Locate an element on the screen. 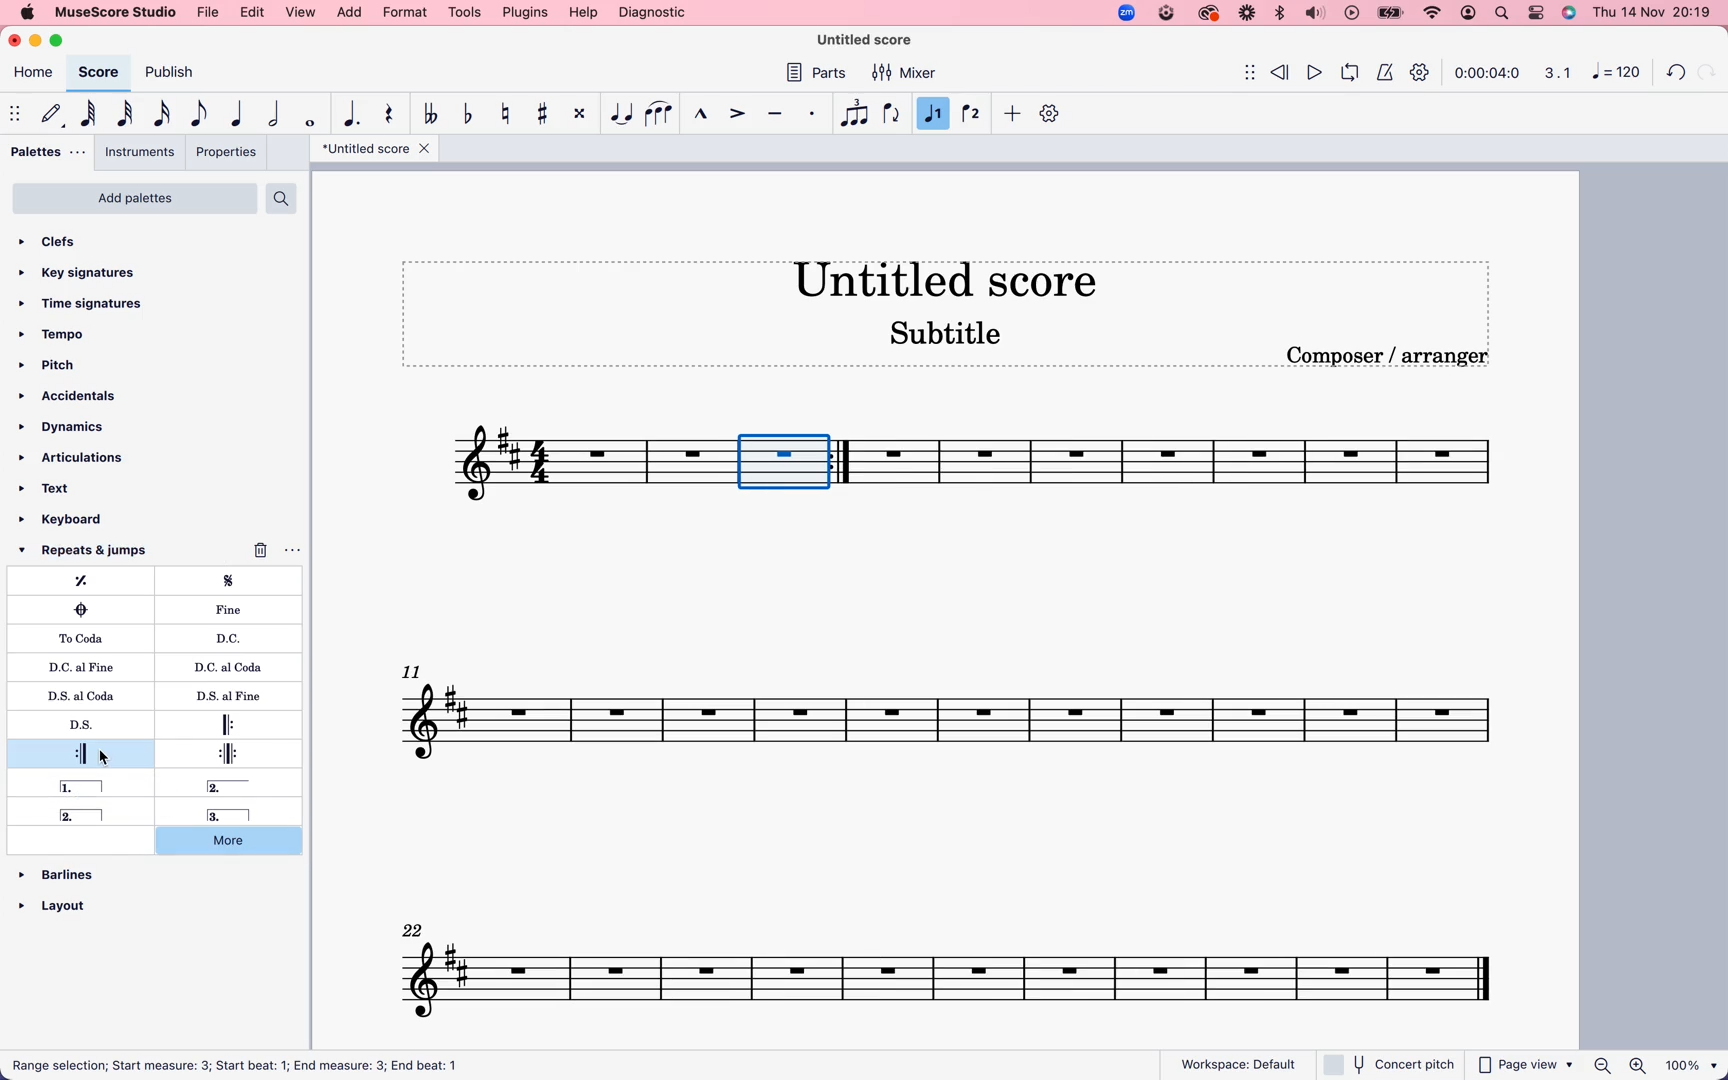 The height and width of the screenshot is (1080, 1728). dynamics is located at coordinates (73, 428).